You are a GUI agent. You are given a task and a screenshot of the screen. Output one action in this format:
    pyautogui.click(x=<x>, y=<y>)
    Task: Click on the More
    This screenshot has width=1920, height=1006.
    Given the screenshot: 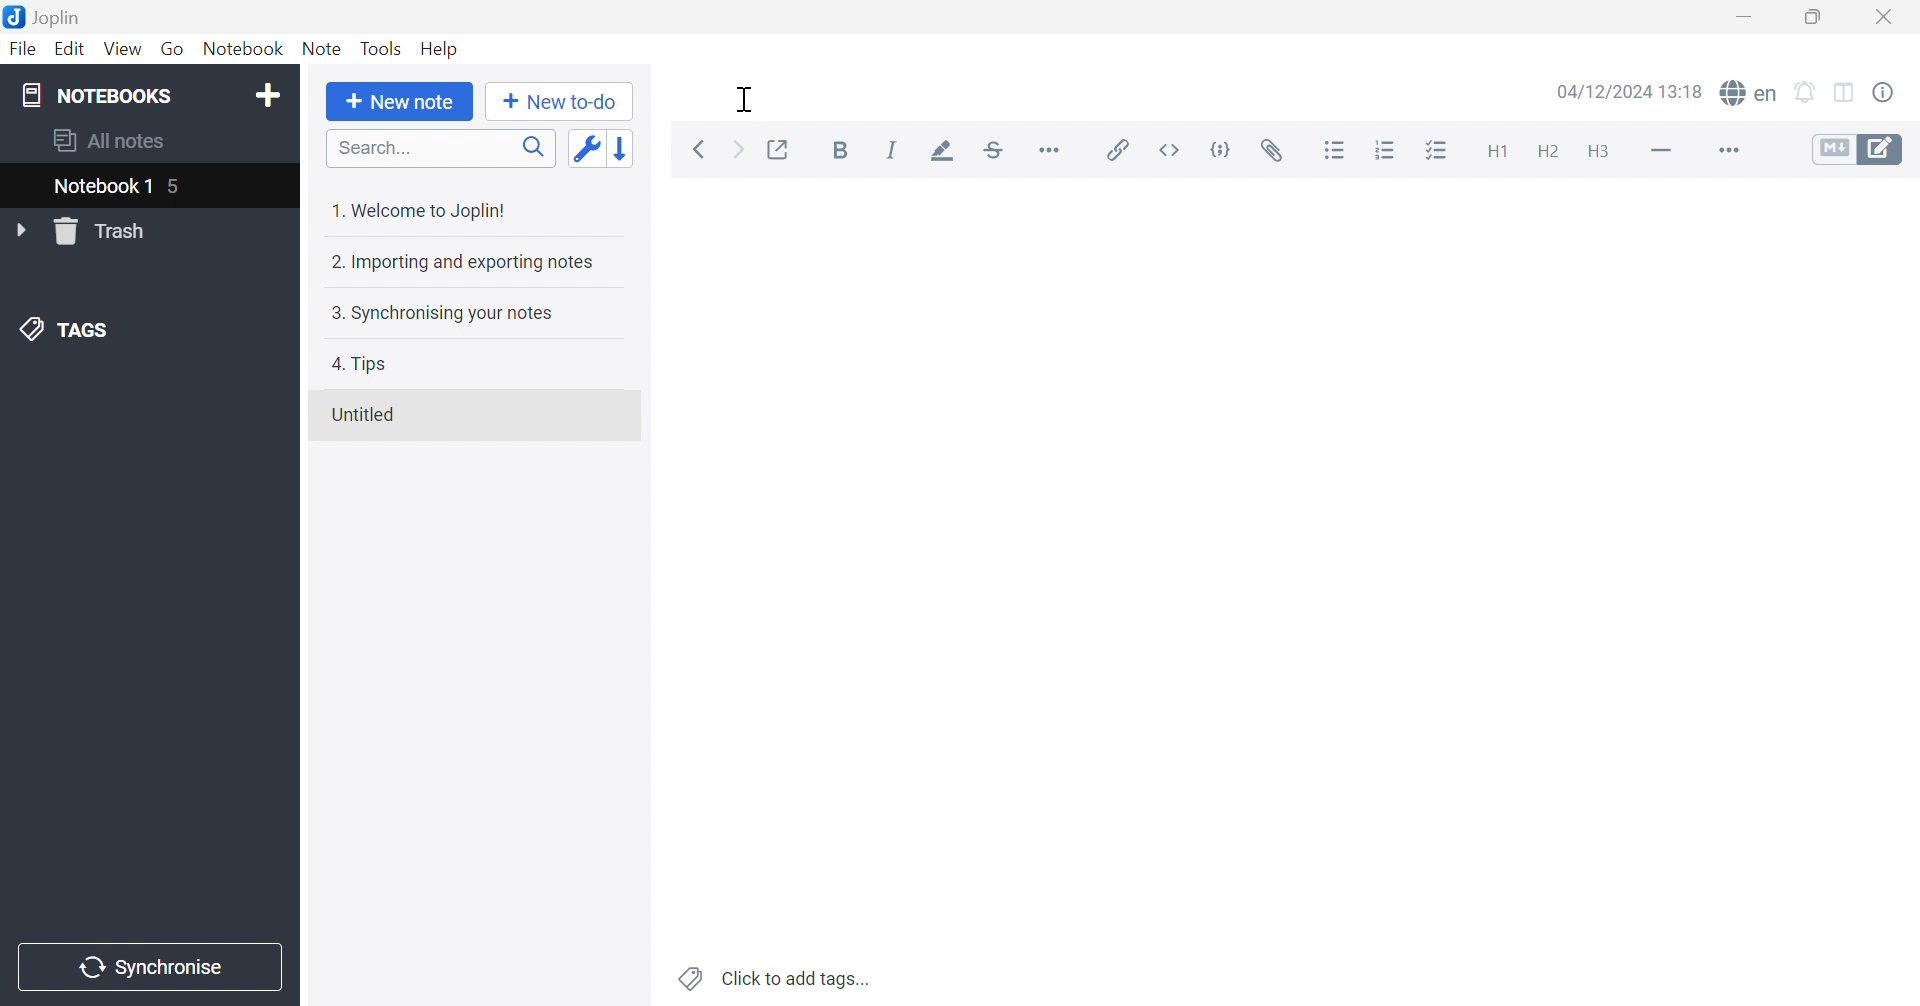 What is the action you would take?
    pyautogui.click(x=1736, y=150)
    